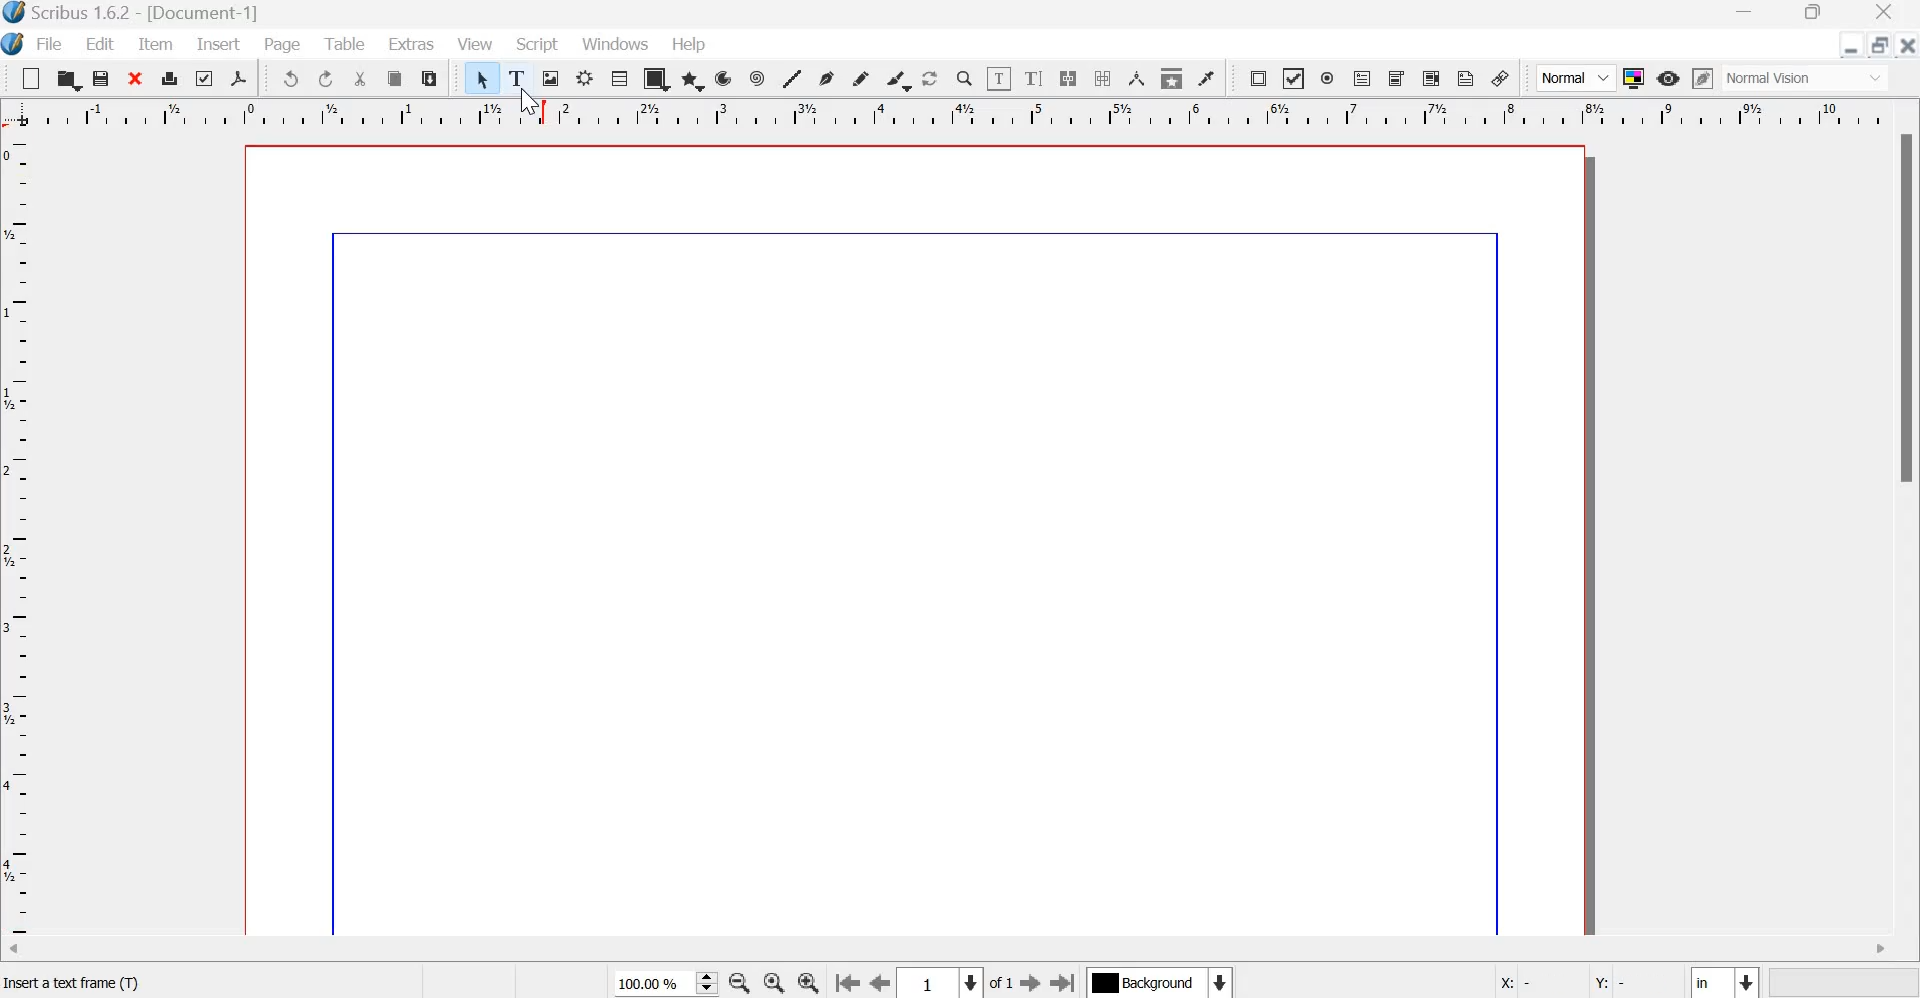 This screenshot has width=1920, height=998. I want to click on line, so click(791, 77).